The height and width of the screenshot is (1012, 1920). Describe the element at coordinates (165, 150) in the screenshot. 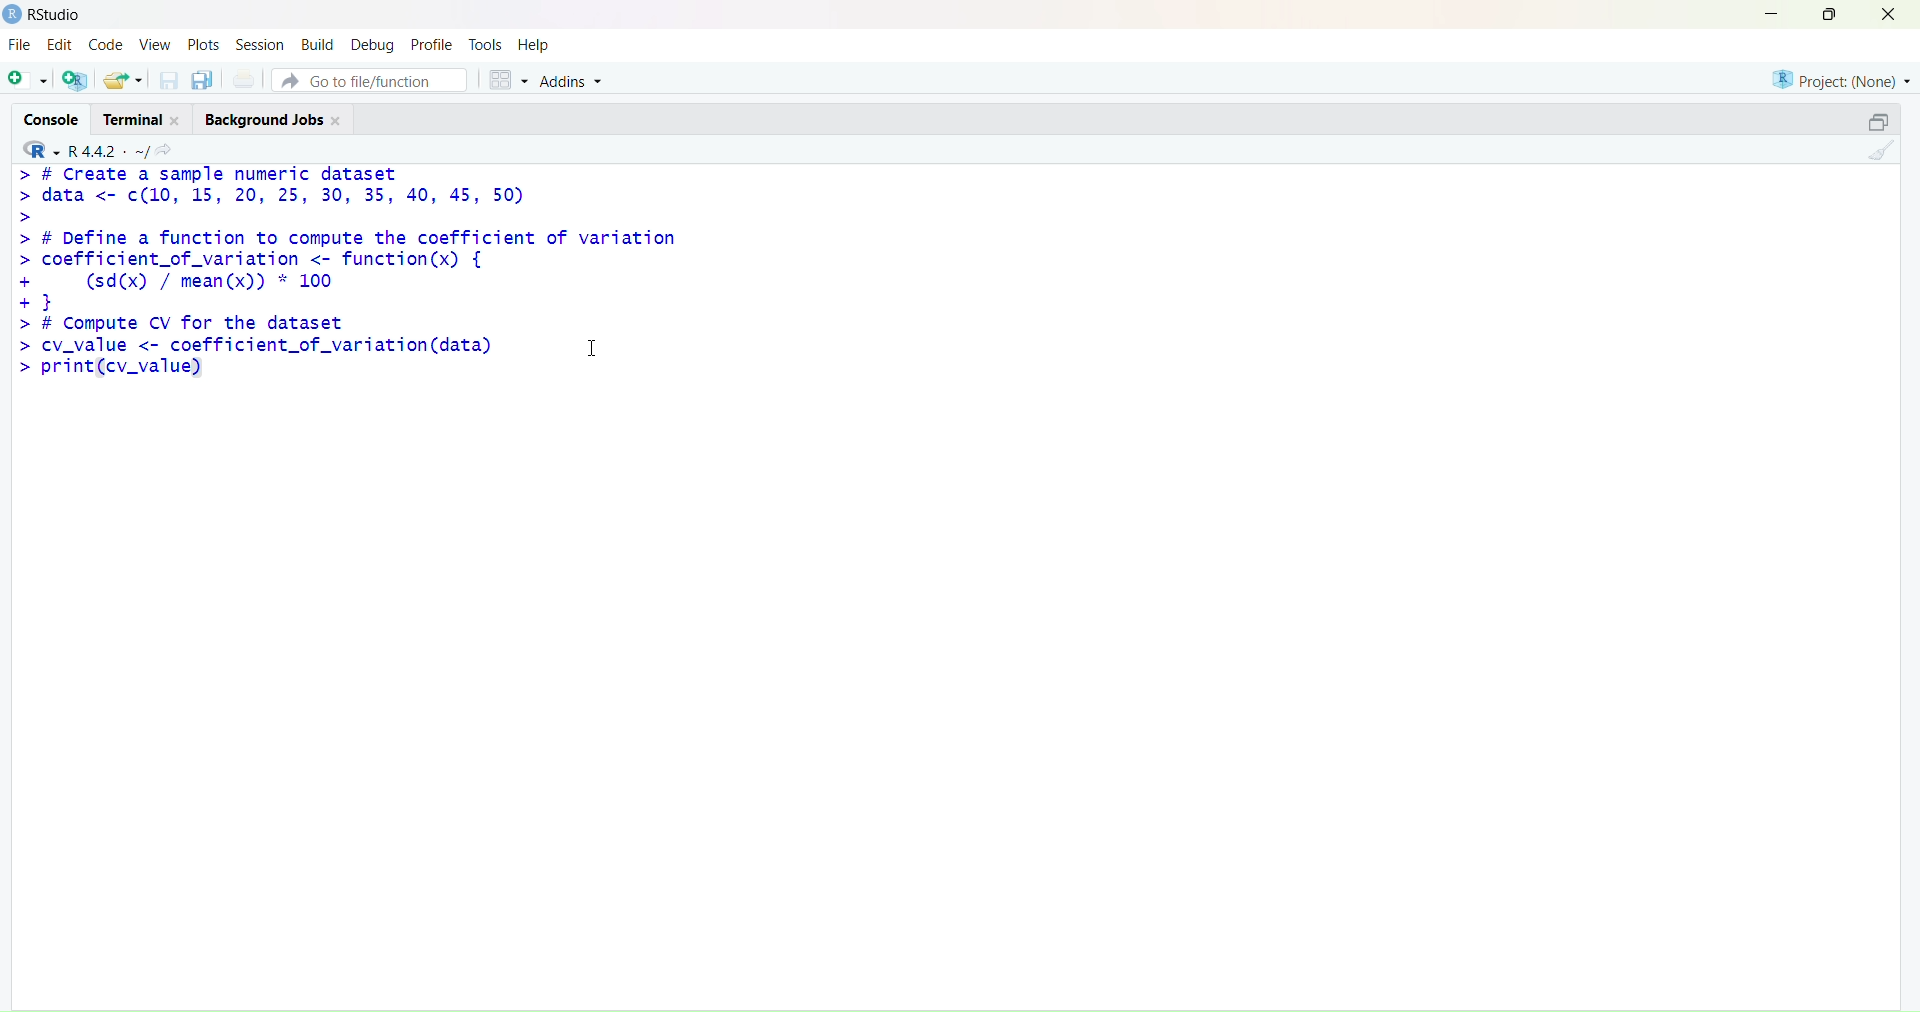

I see `share icon` at that location.